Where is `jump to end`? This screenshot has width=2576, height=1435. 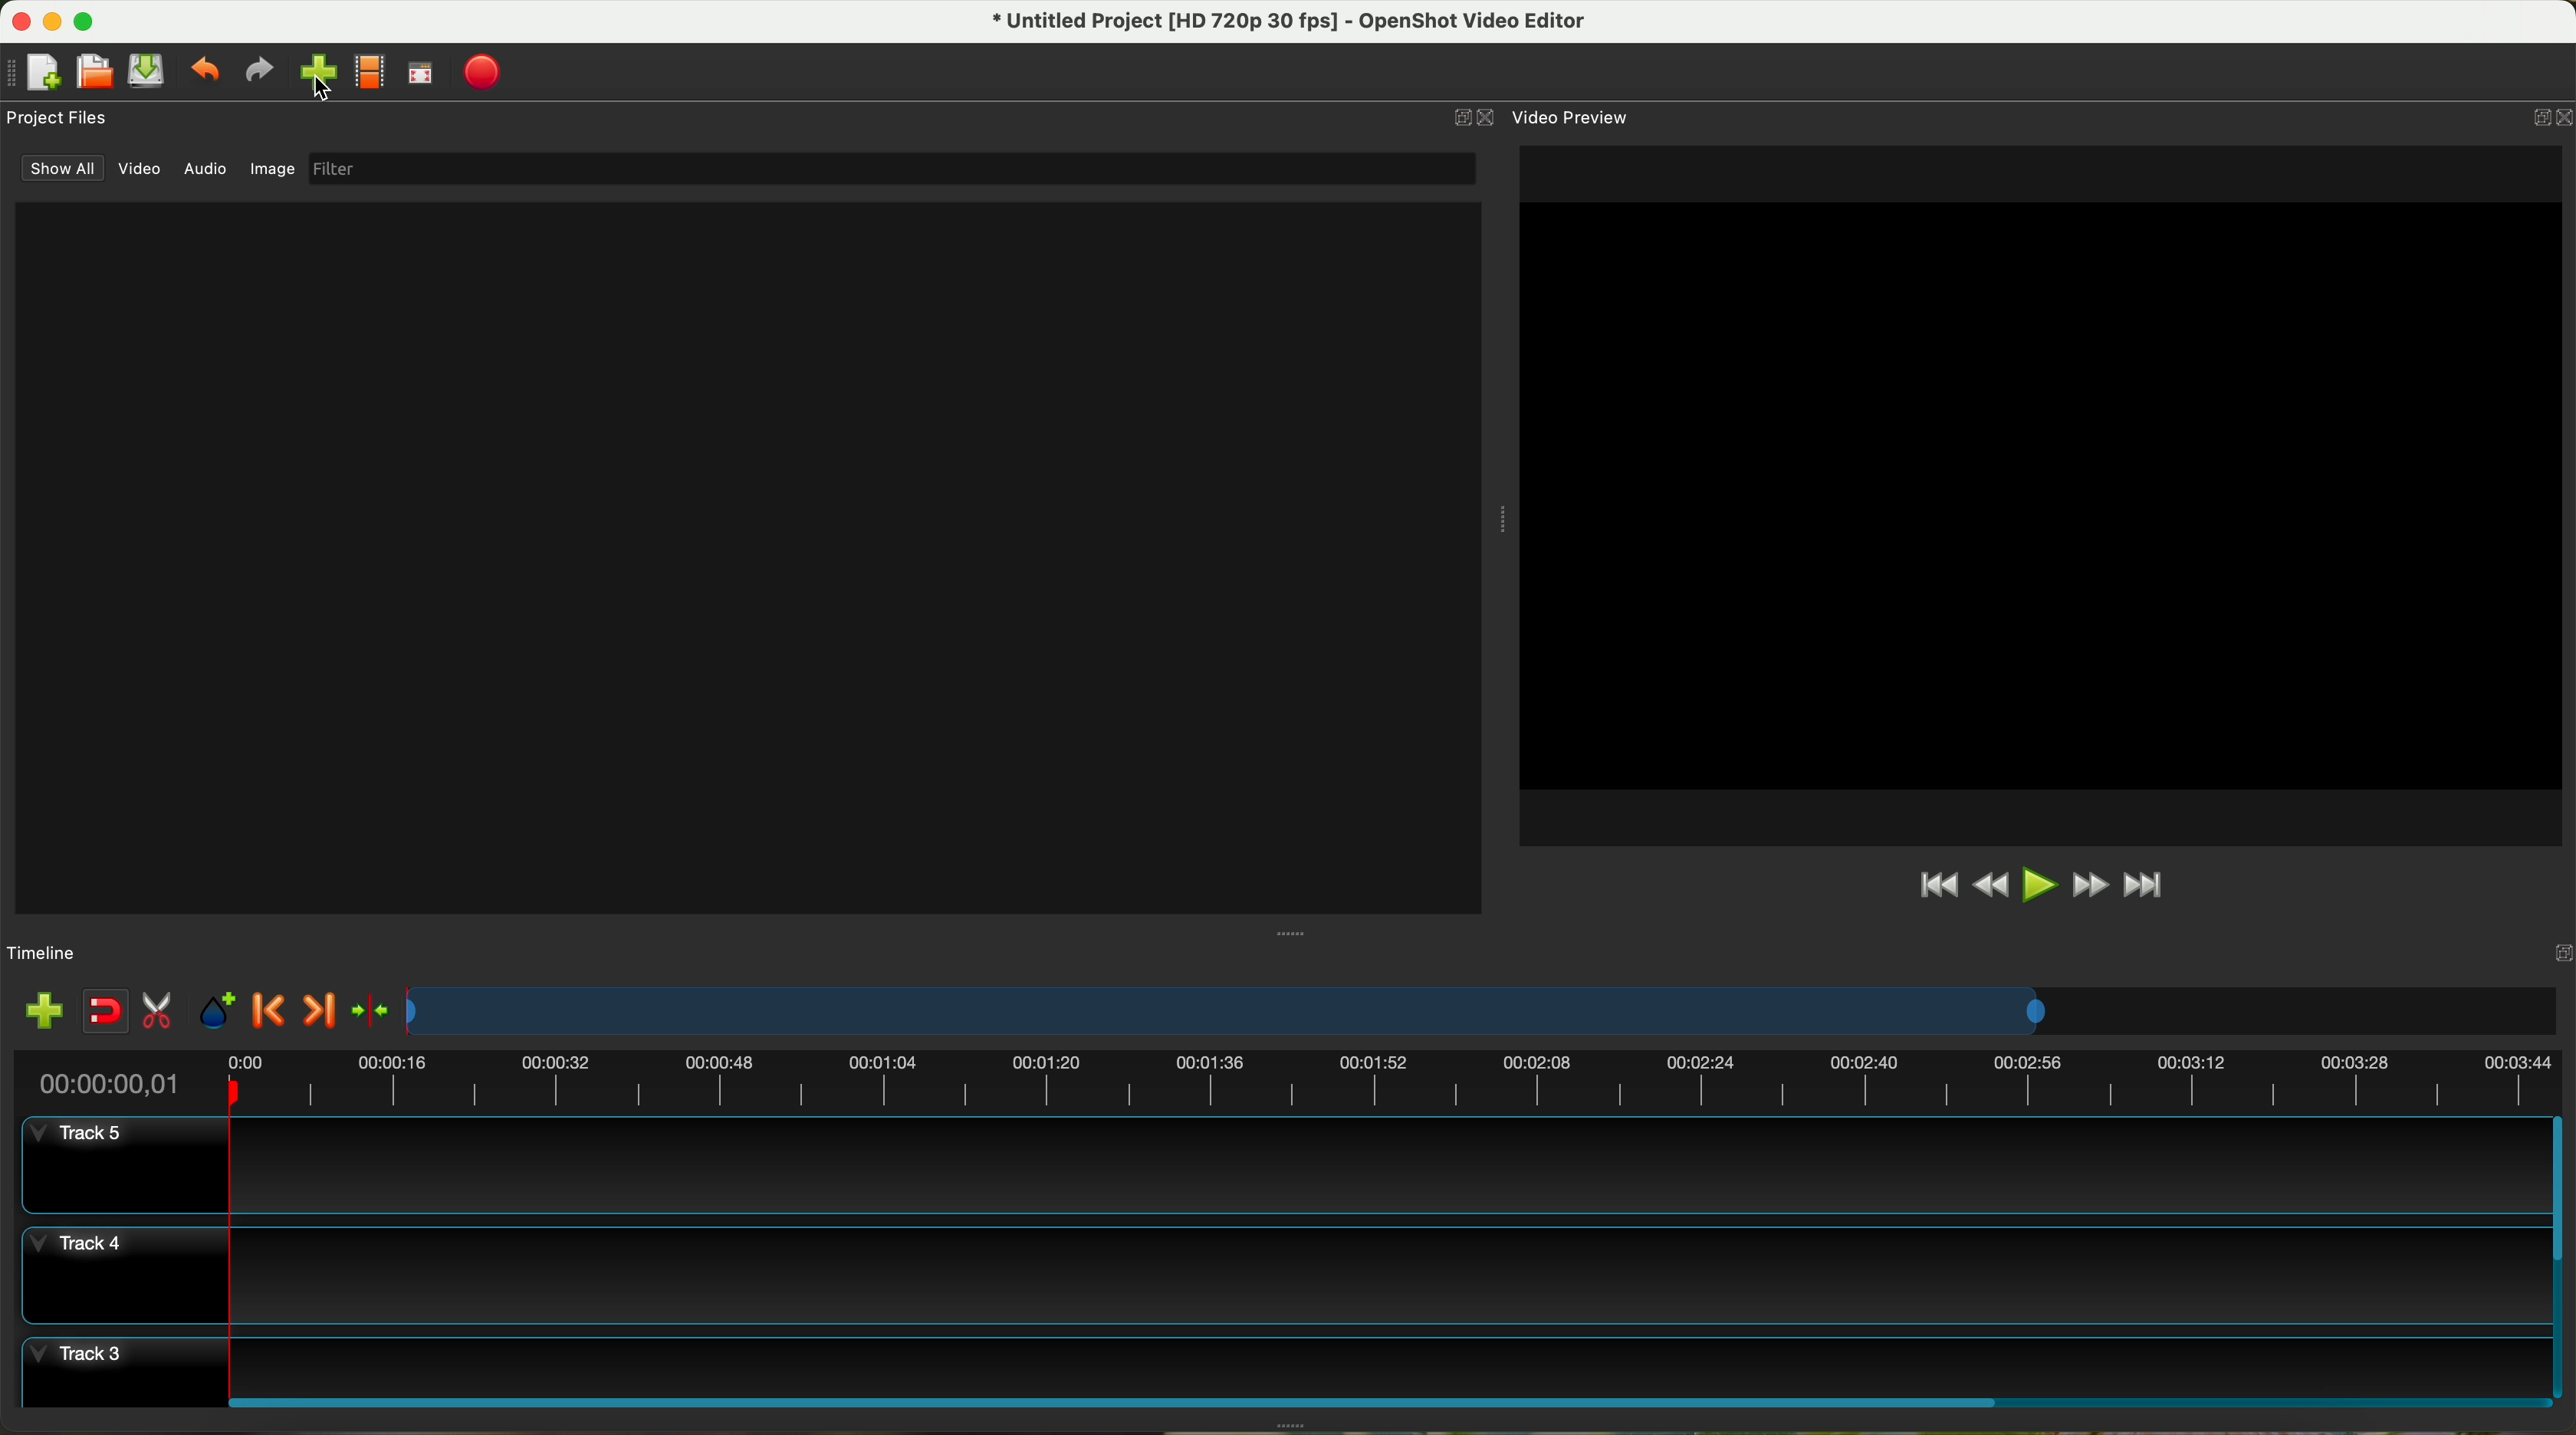
jump to end is located at coordinates (2146, 887).